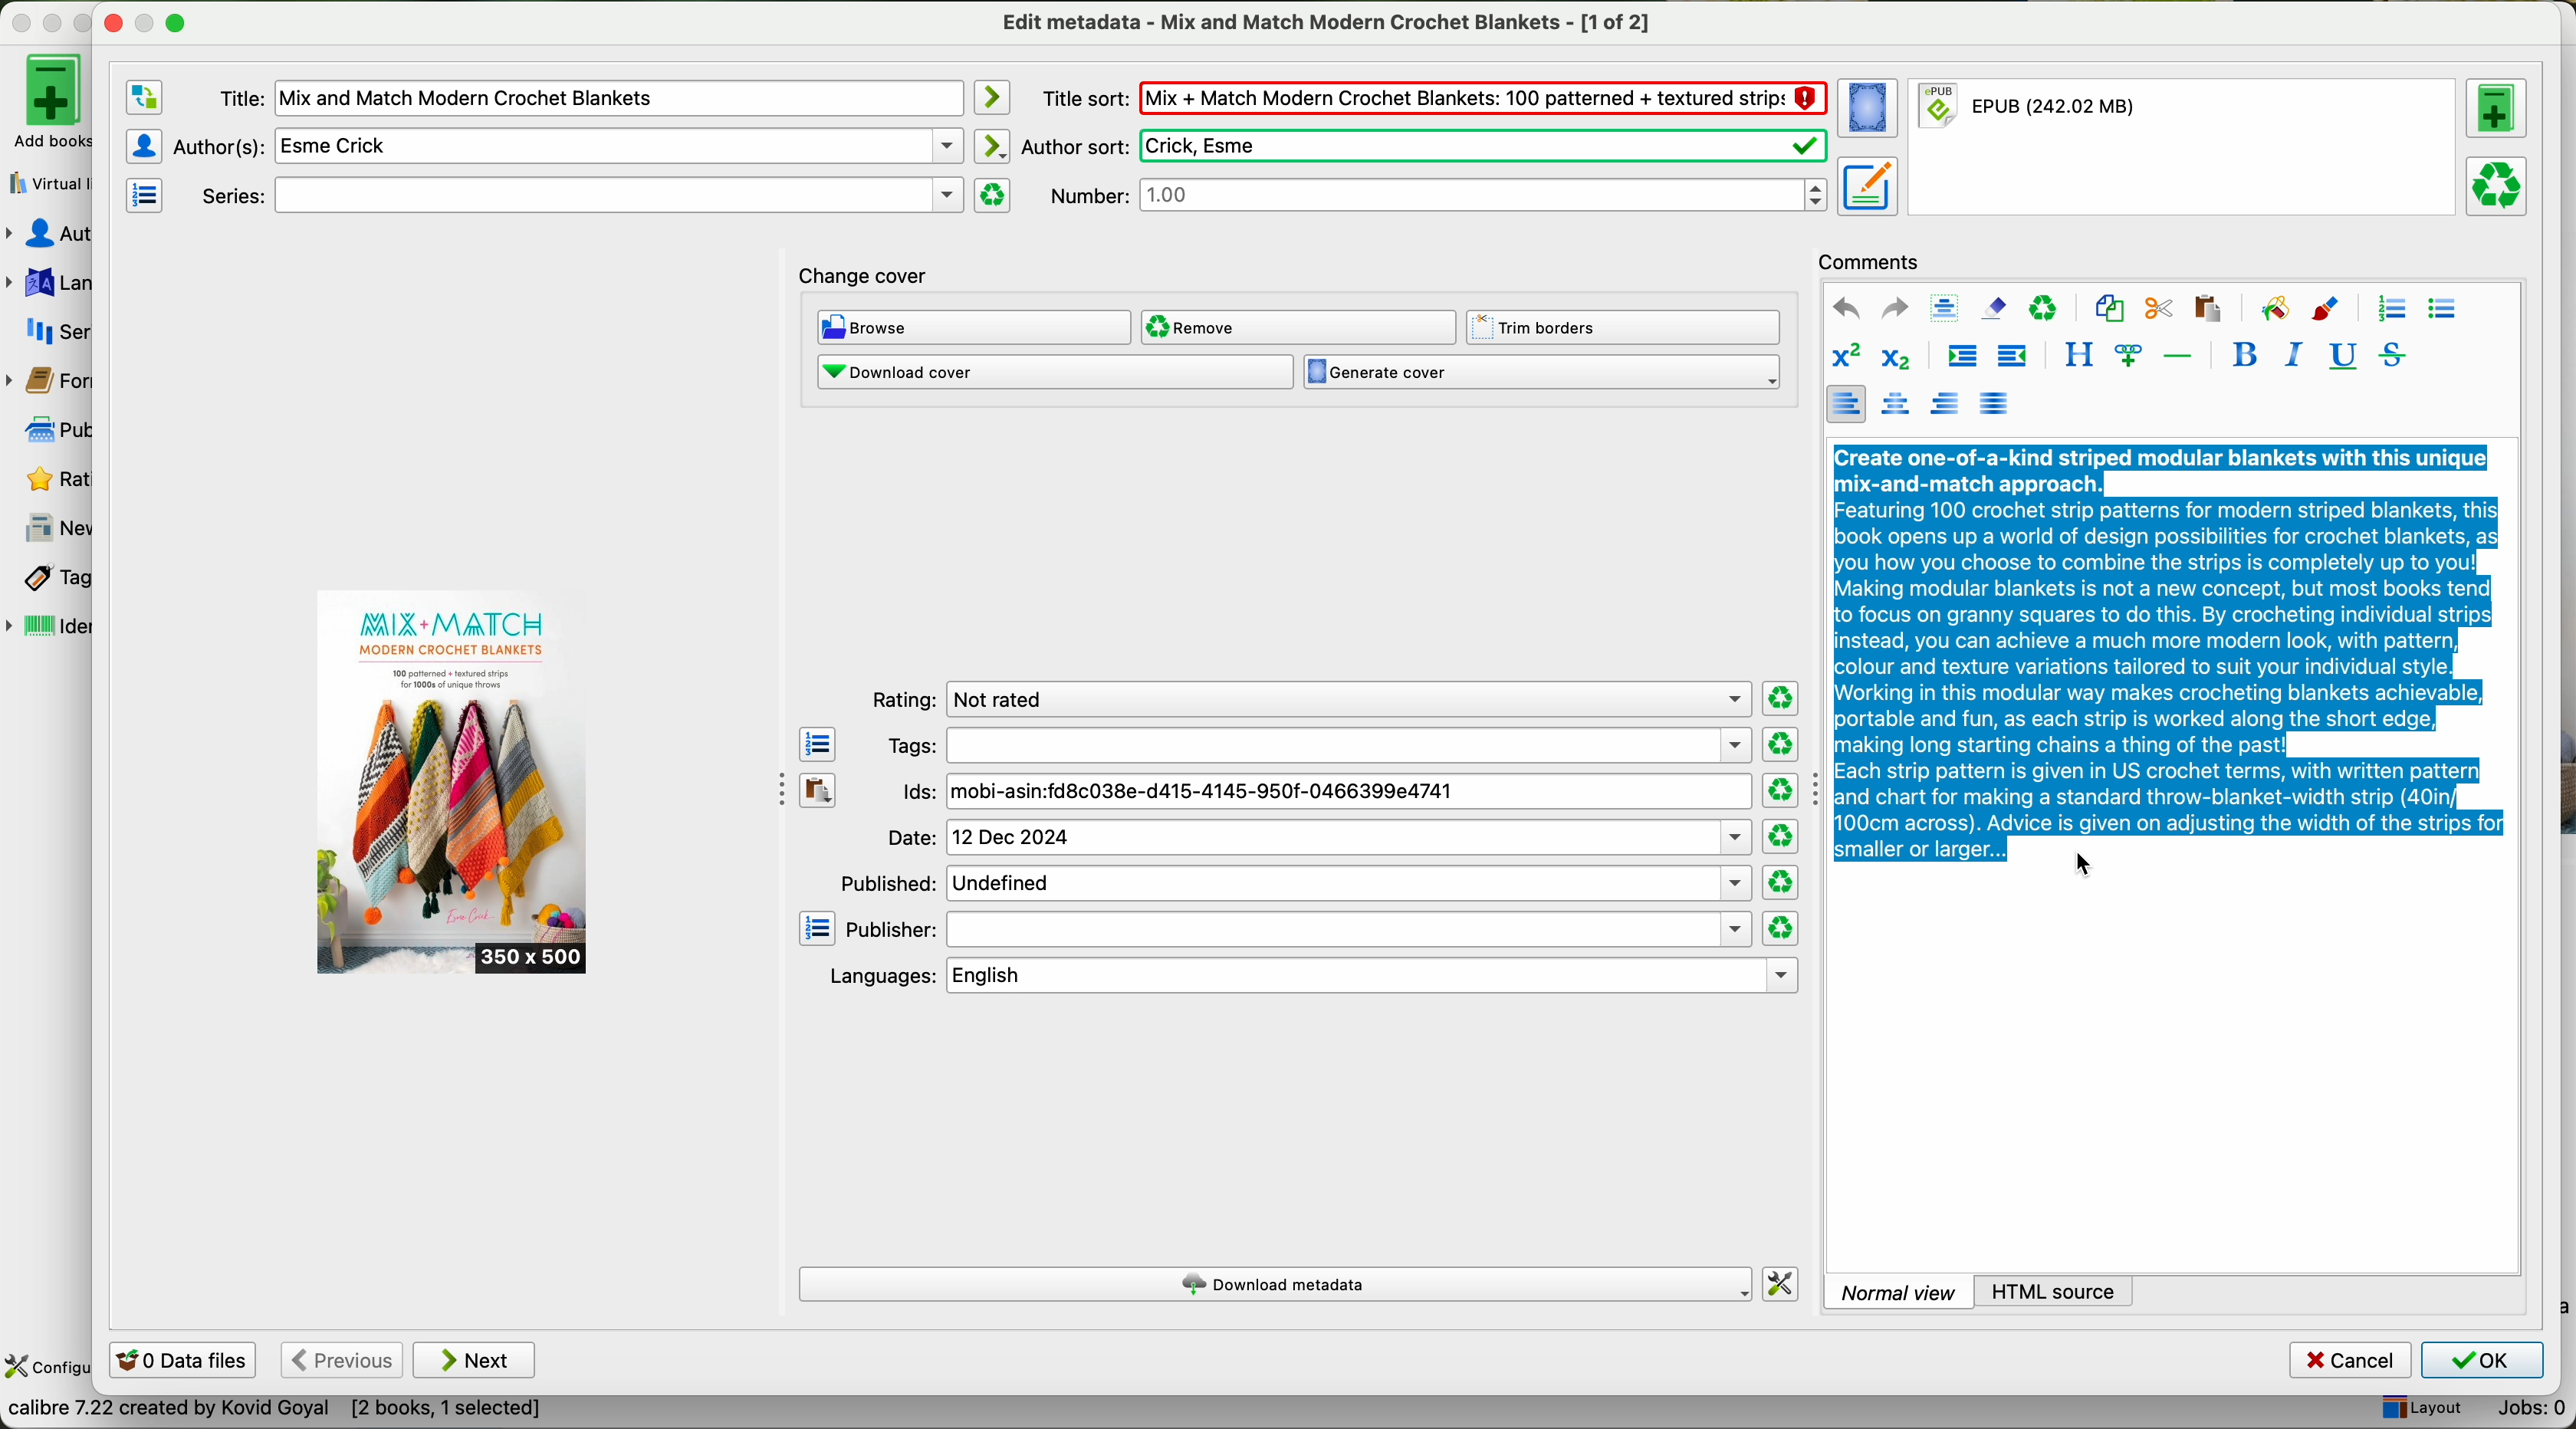  What do you see at coordinates (1629, 328) in the screenshot?
I see `trim borders` at bounding box center [1629, 328].